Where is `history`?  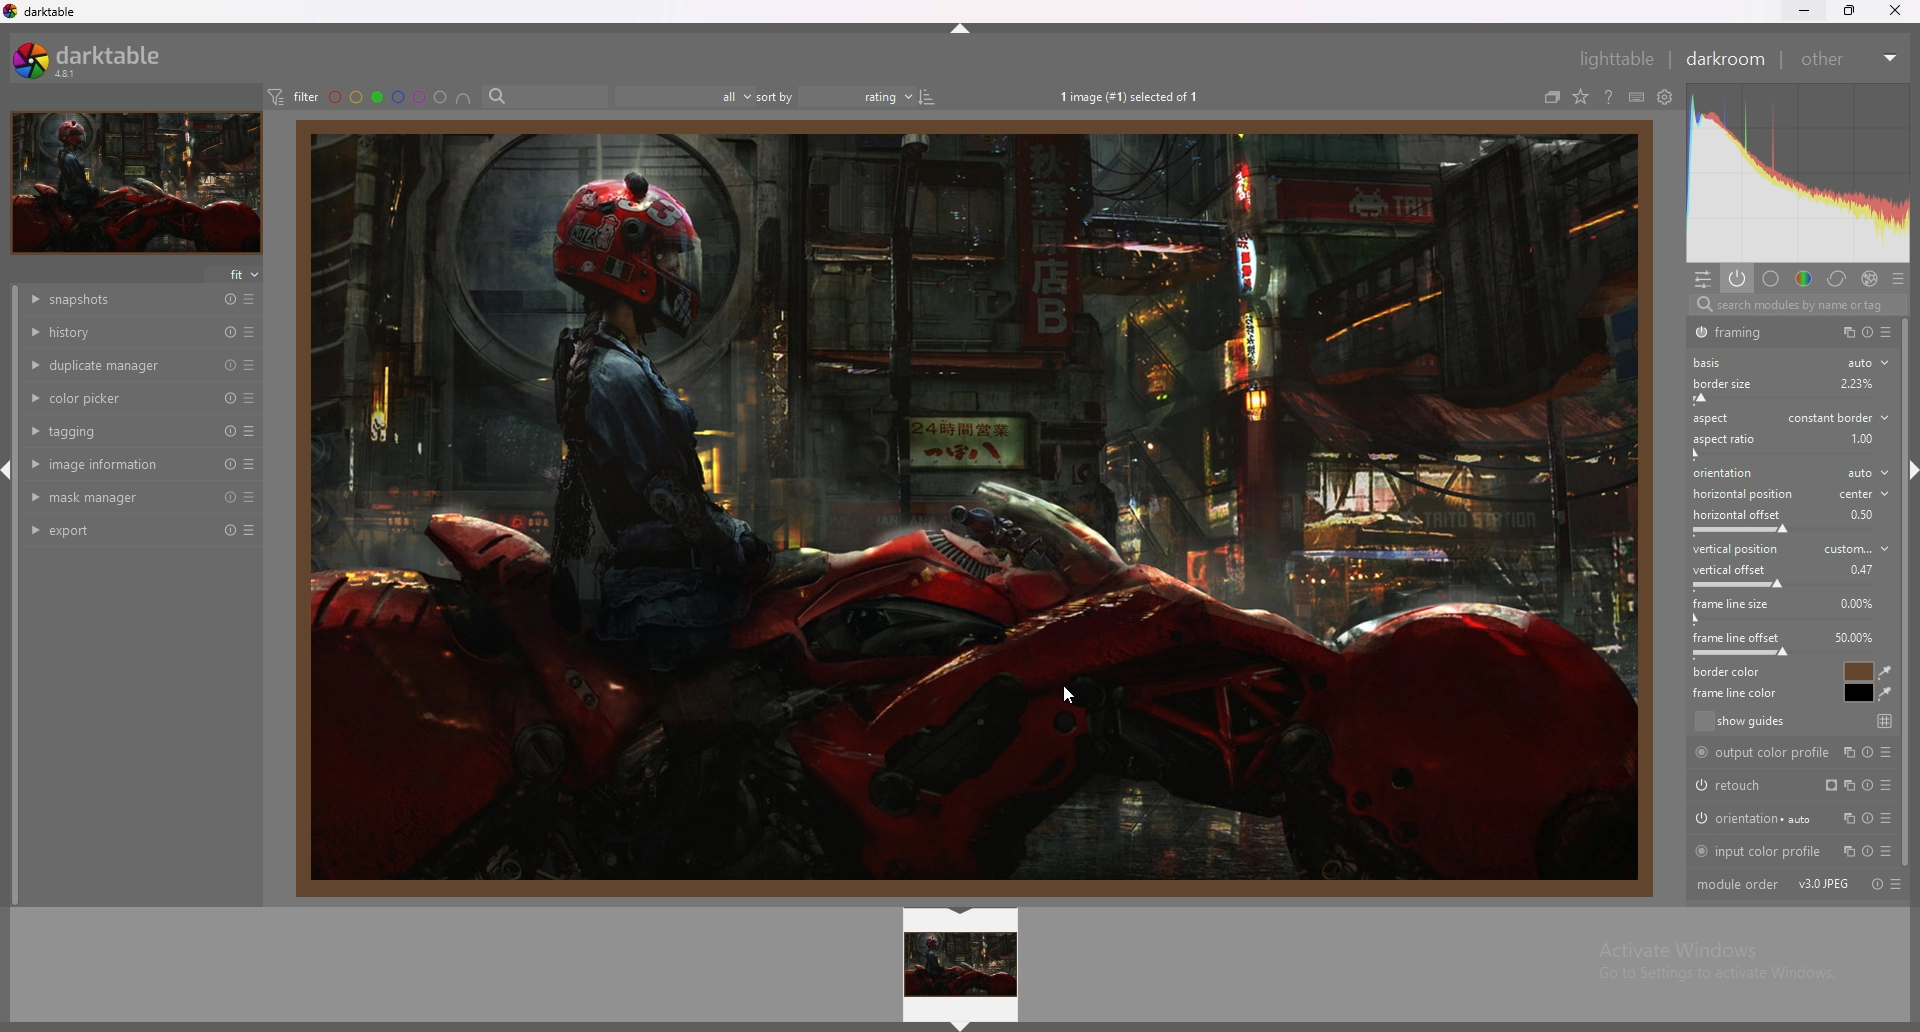 history is located at coordinates (118, 331).